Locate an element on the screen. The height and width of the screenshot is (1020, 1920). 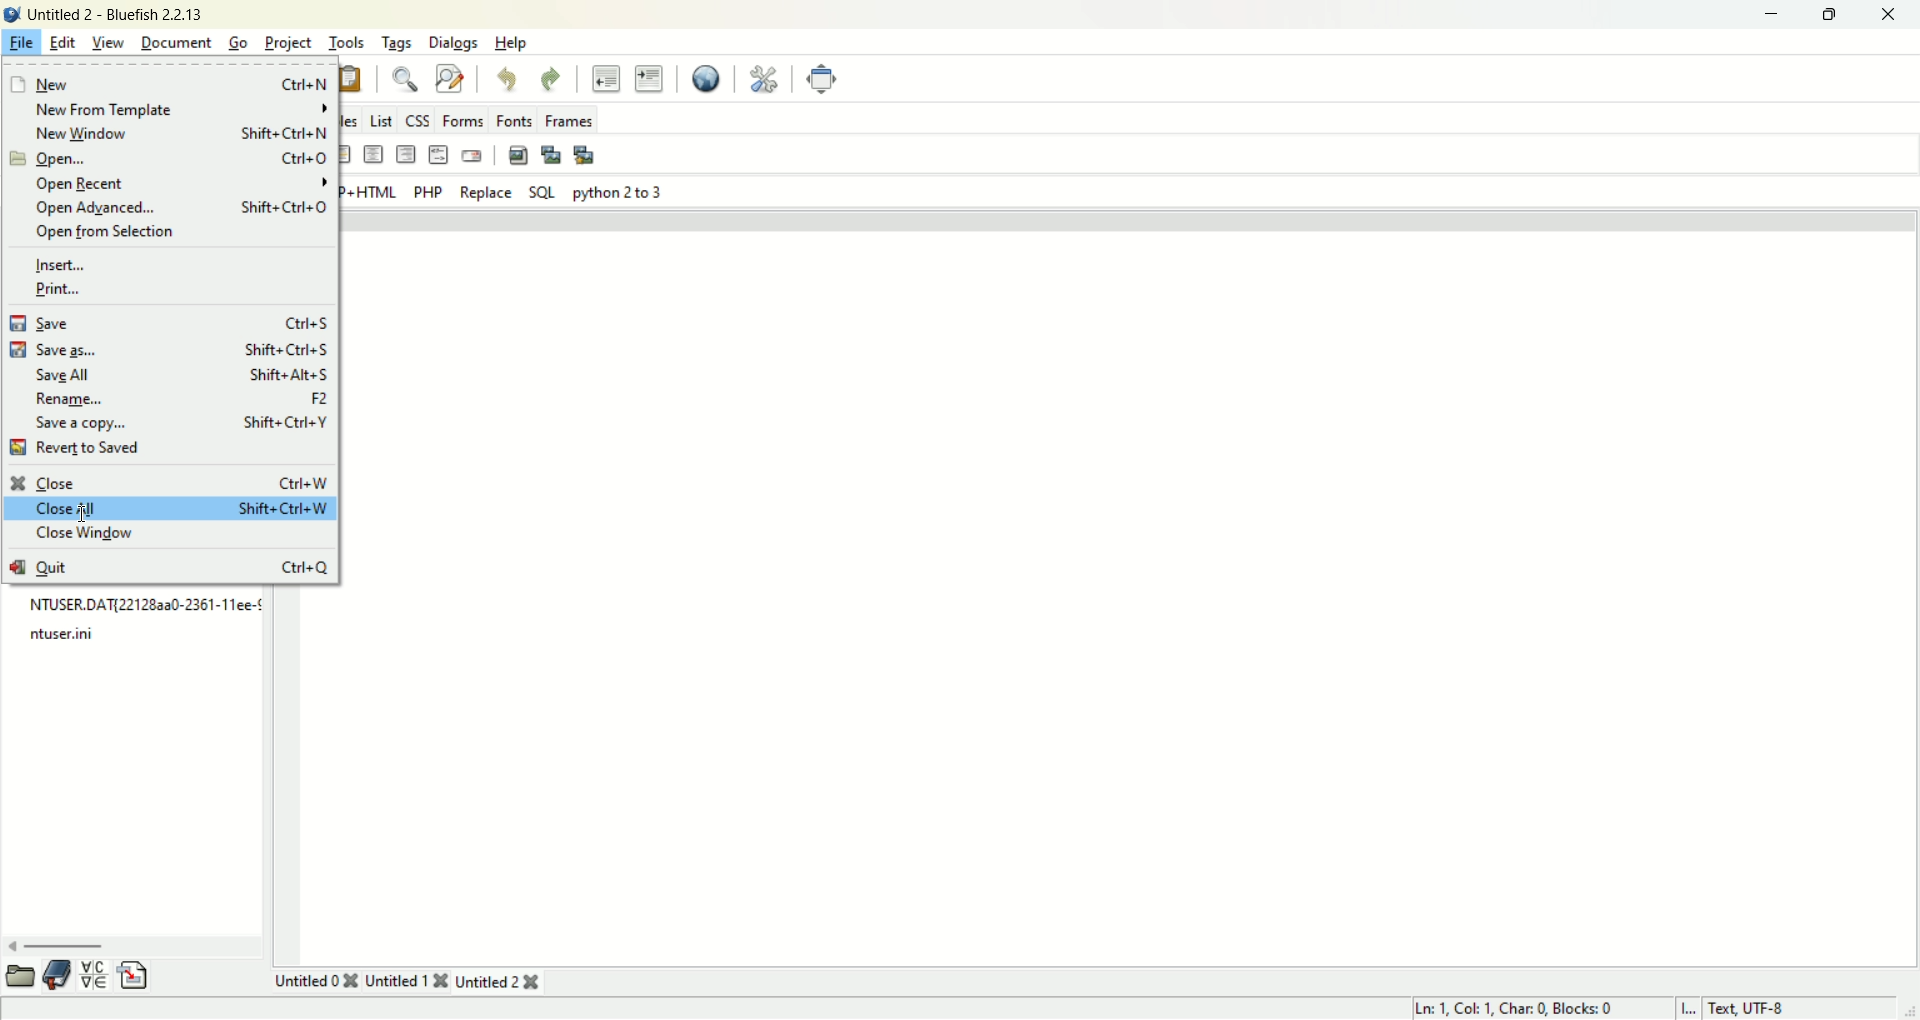
tools is located at coordinates (344, 43).